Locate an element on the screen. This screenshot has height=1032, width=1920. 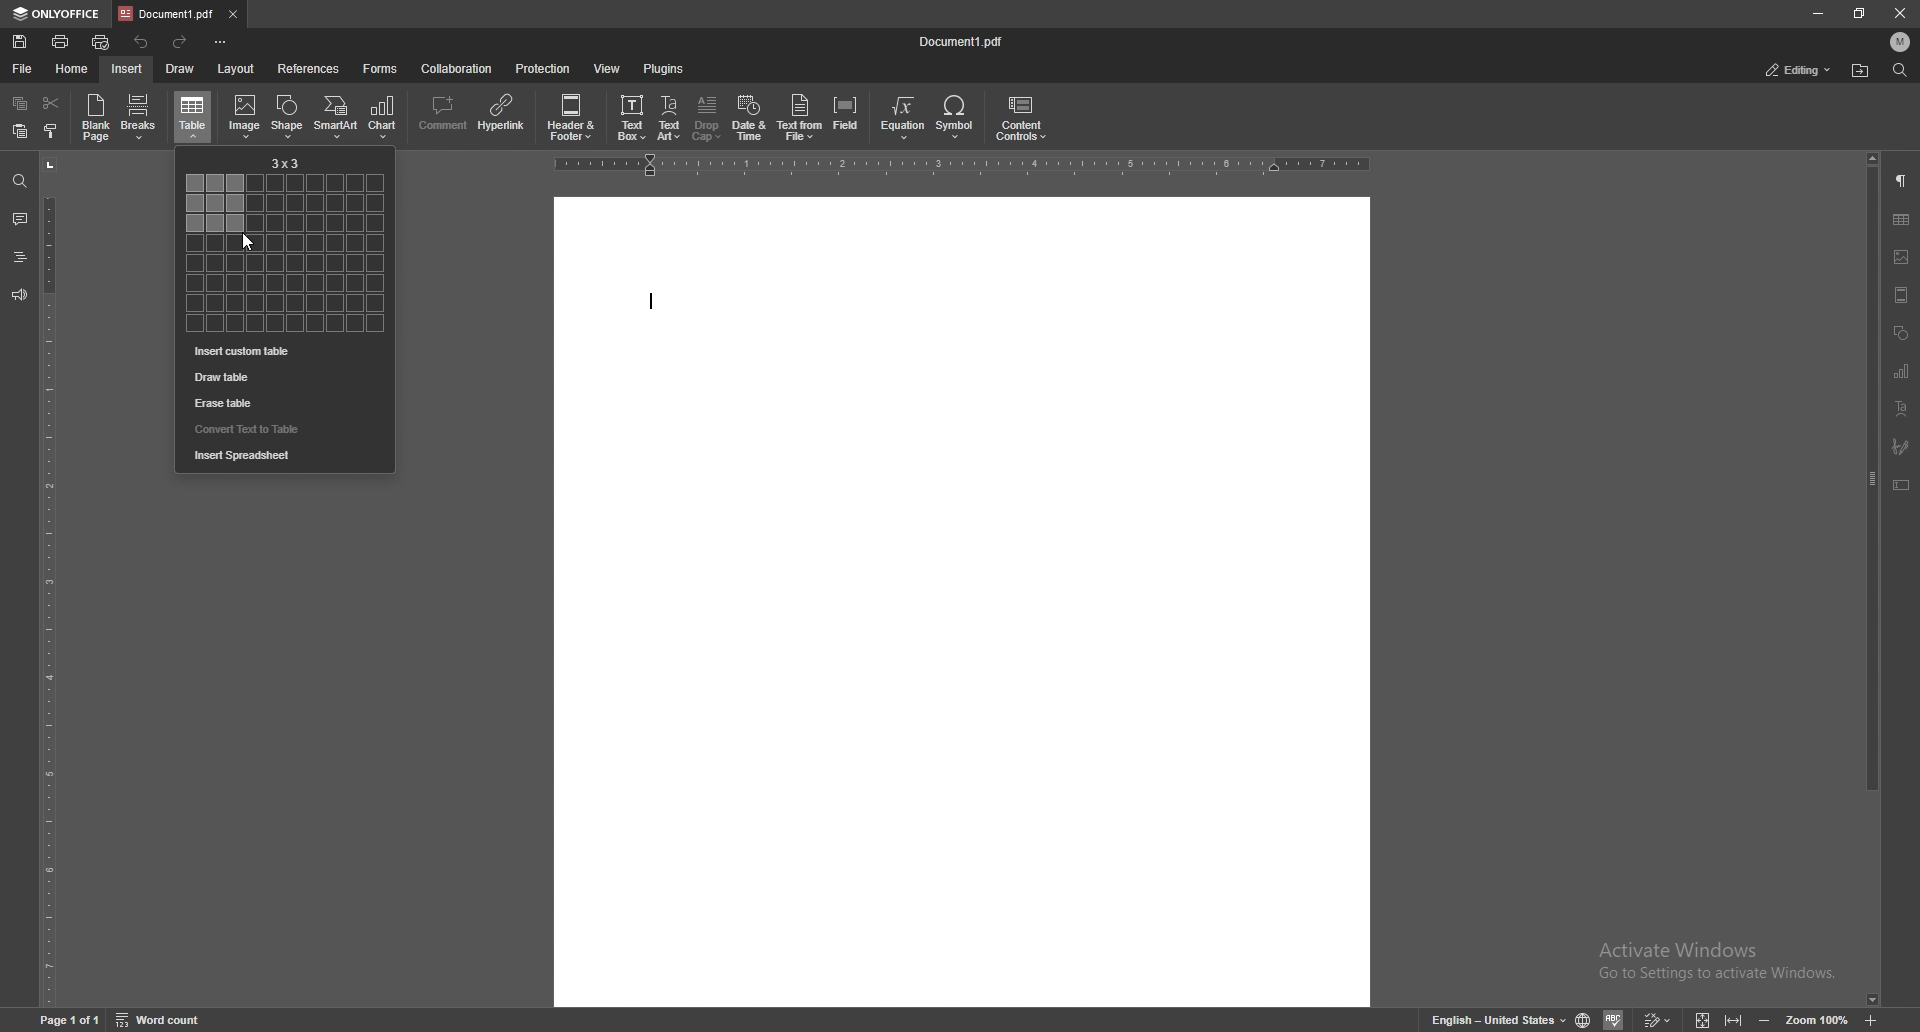
resize is located at coordinates (1859, 12).